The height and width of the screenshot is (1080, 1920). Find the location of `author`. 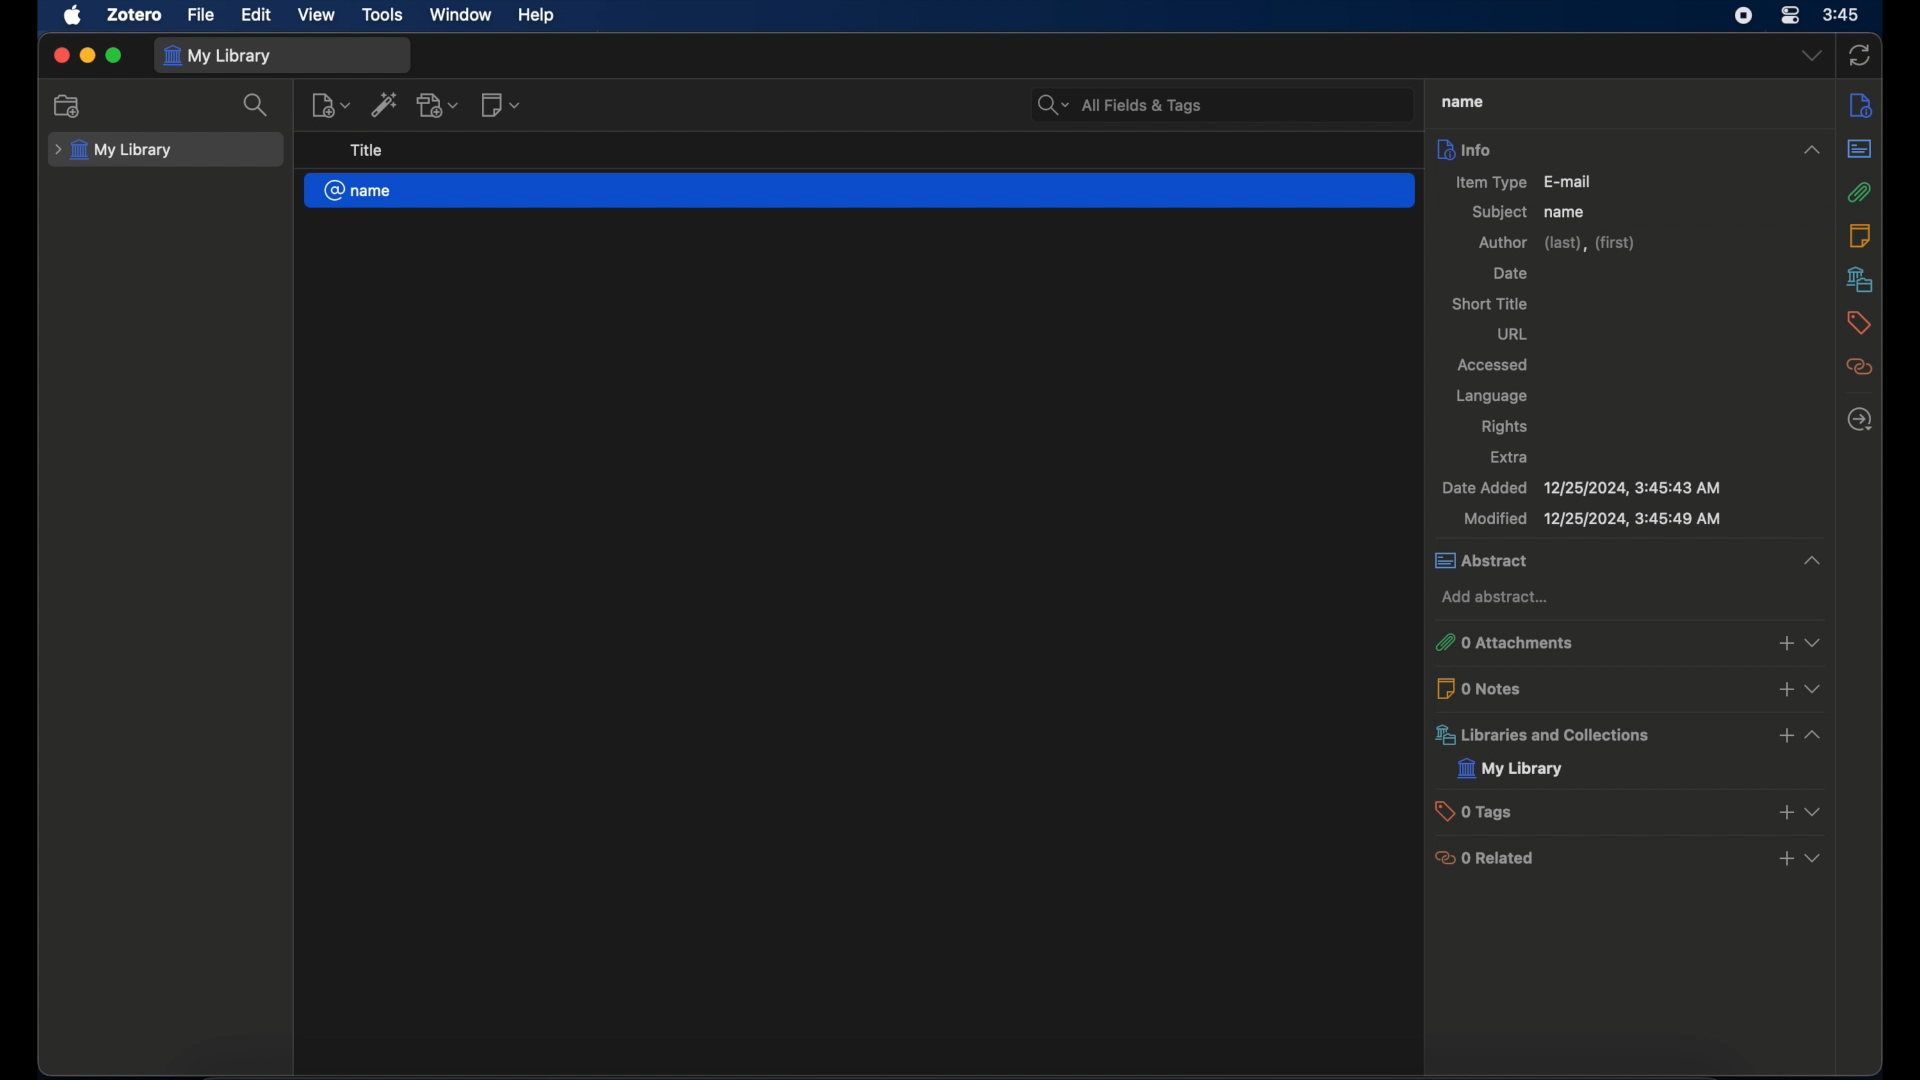

author is located at coordinates (1559, 243).